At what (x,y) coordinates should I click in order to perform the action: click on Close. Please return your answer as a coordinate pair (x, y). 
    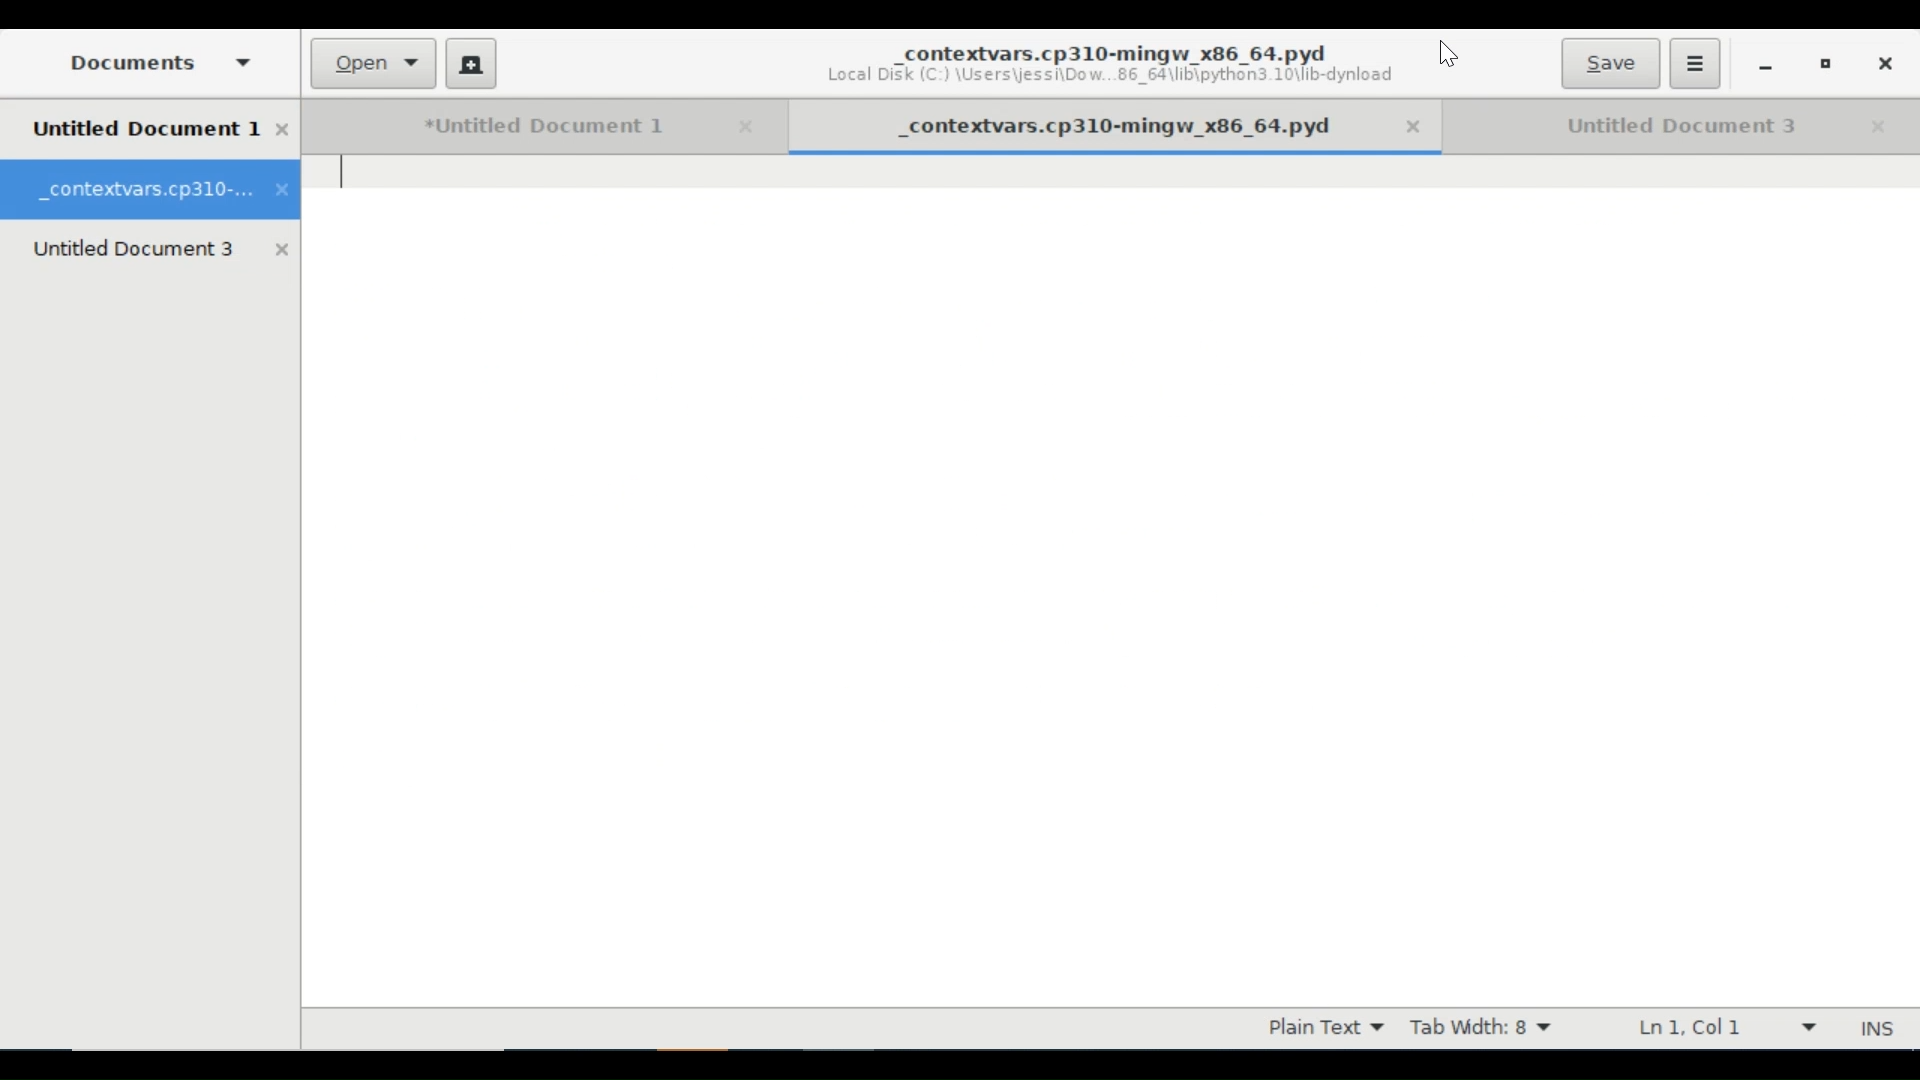
    Looking at the image, I should click on (1879, 127).